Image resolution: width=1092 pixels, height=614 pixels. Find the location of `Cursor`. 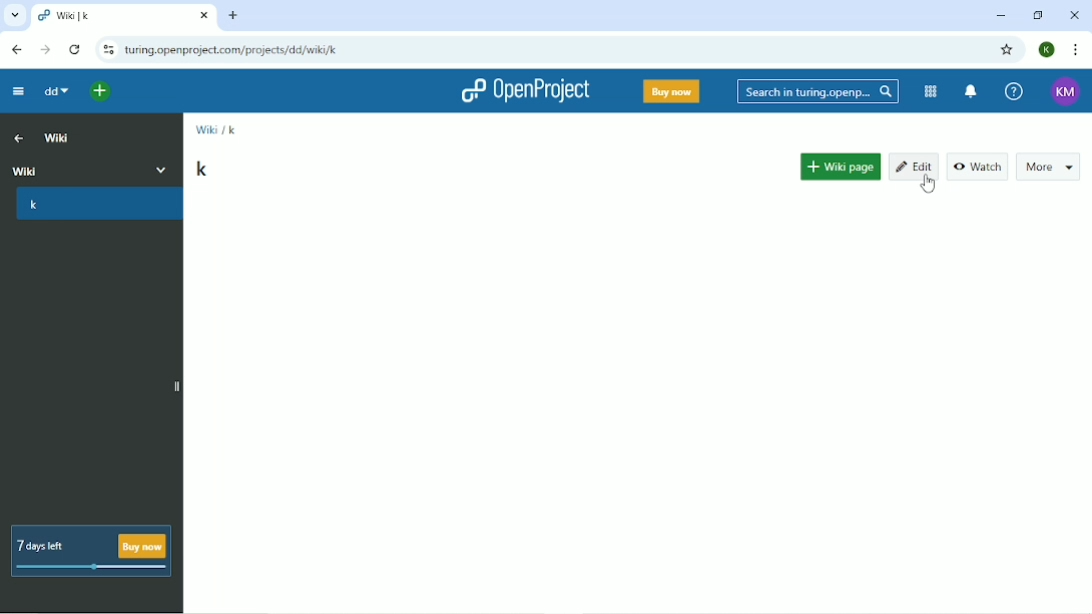

Cursor is located at coordinates (927, 186).